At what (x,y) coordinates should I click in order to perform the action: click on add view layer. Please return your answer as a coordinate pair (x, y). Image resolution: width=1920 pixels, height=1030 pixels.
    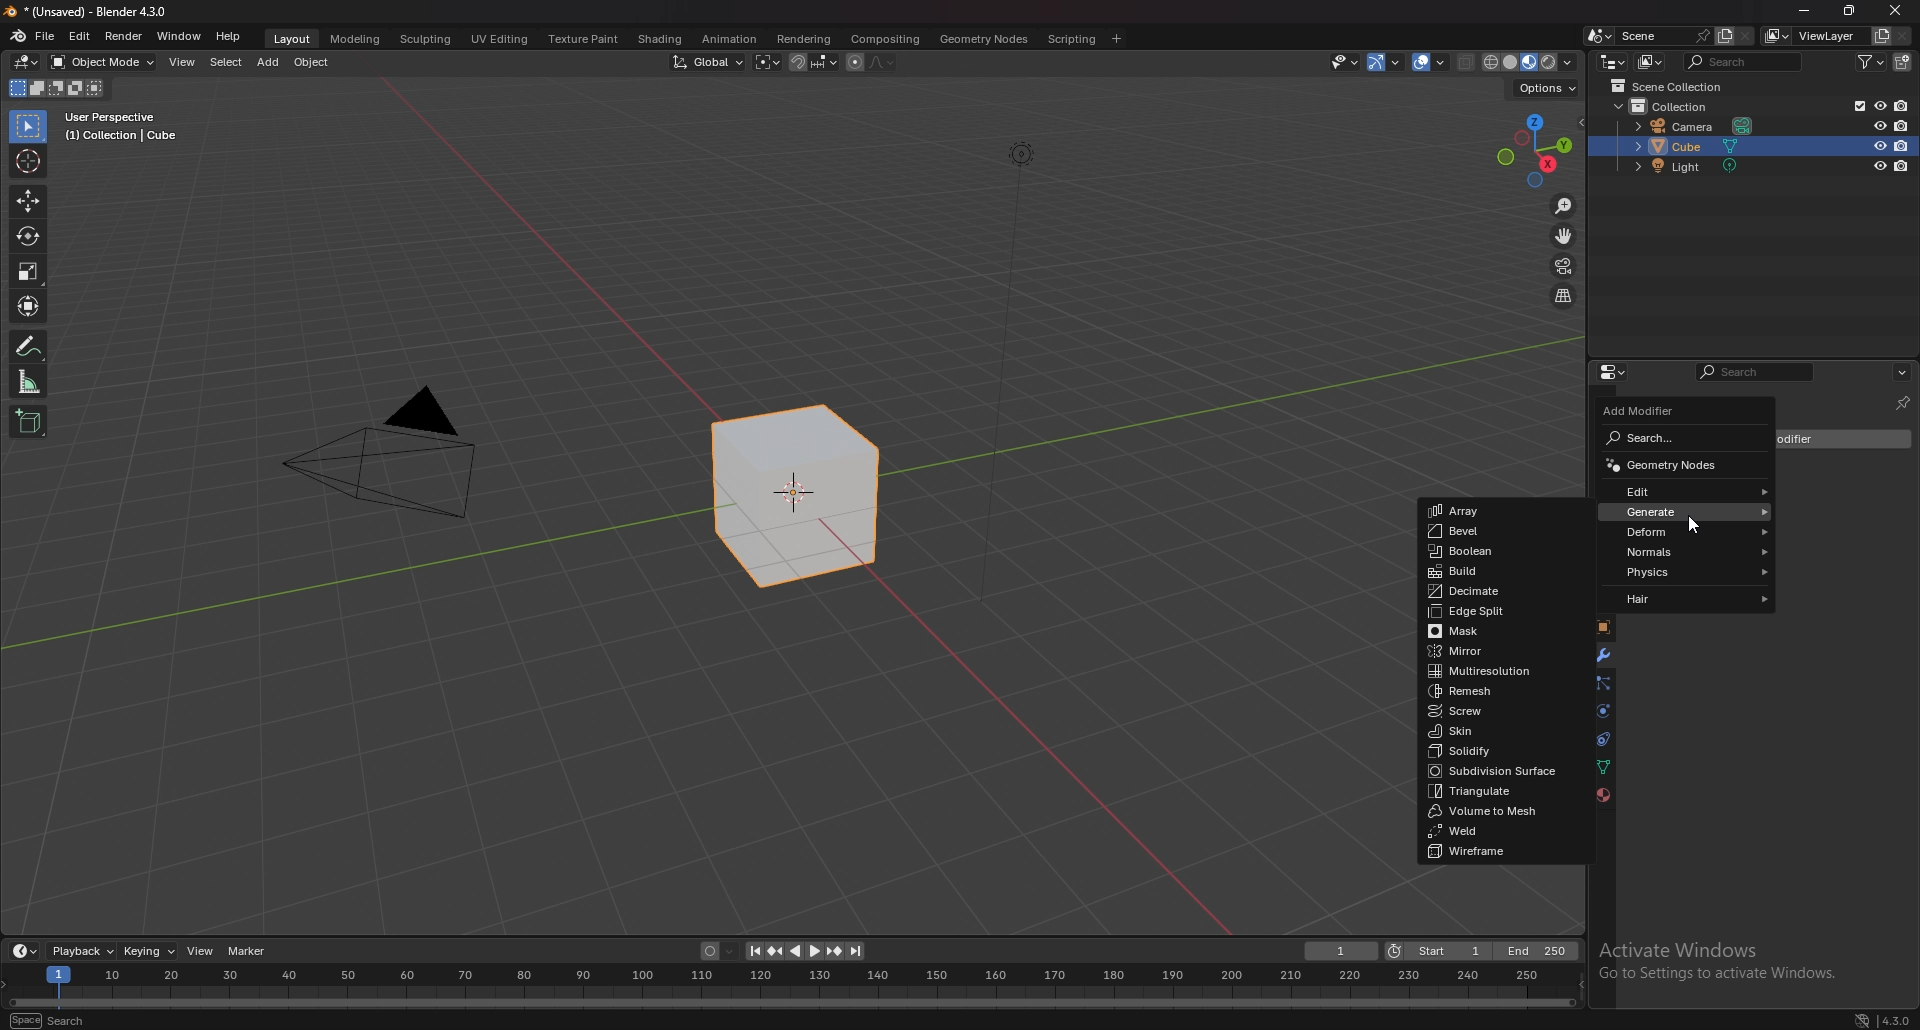
    Looking at the image, I should click on (1880, 35).